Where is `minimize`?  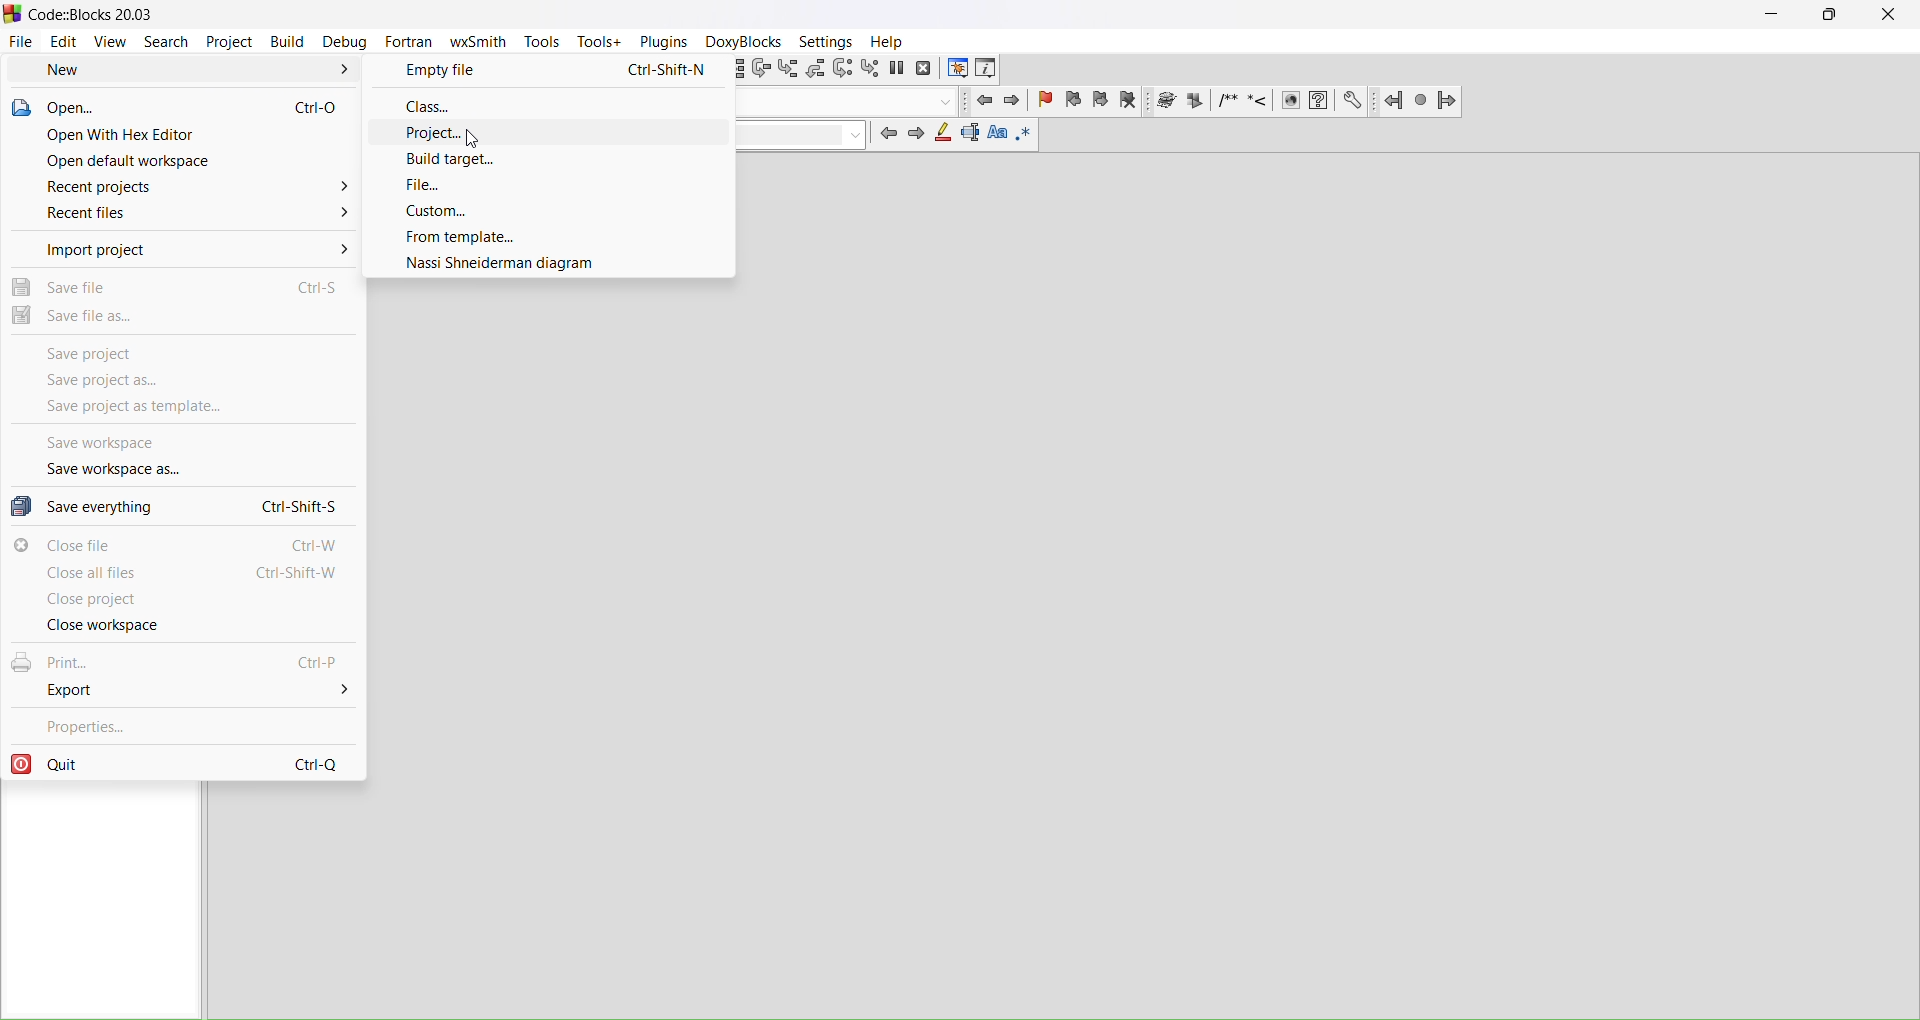 minimize is located at coordinates (1772, 18).